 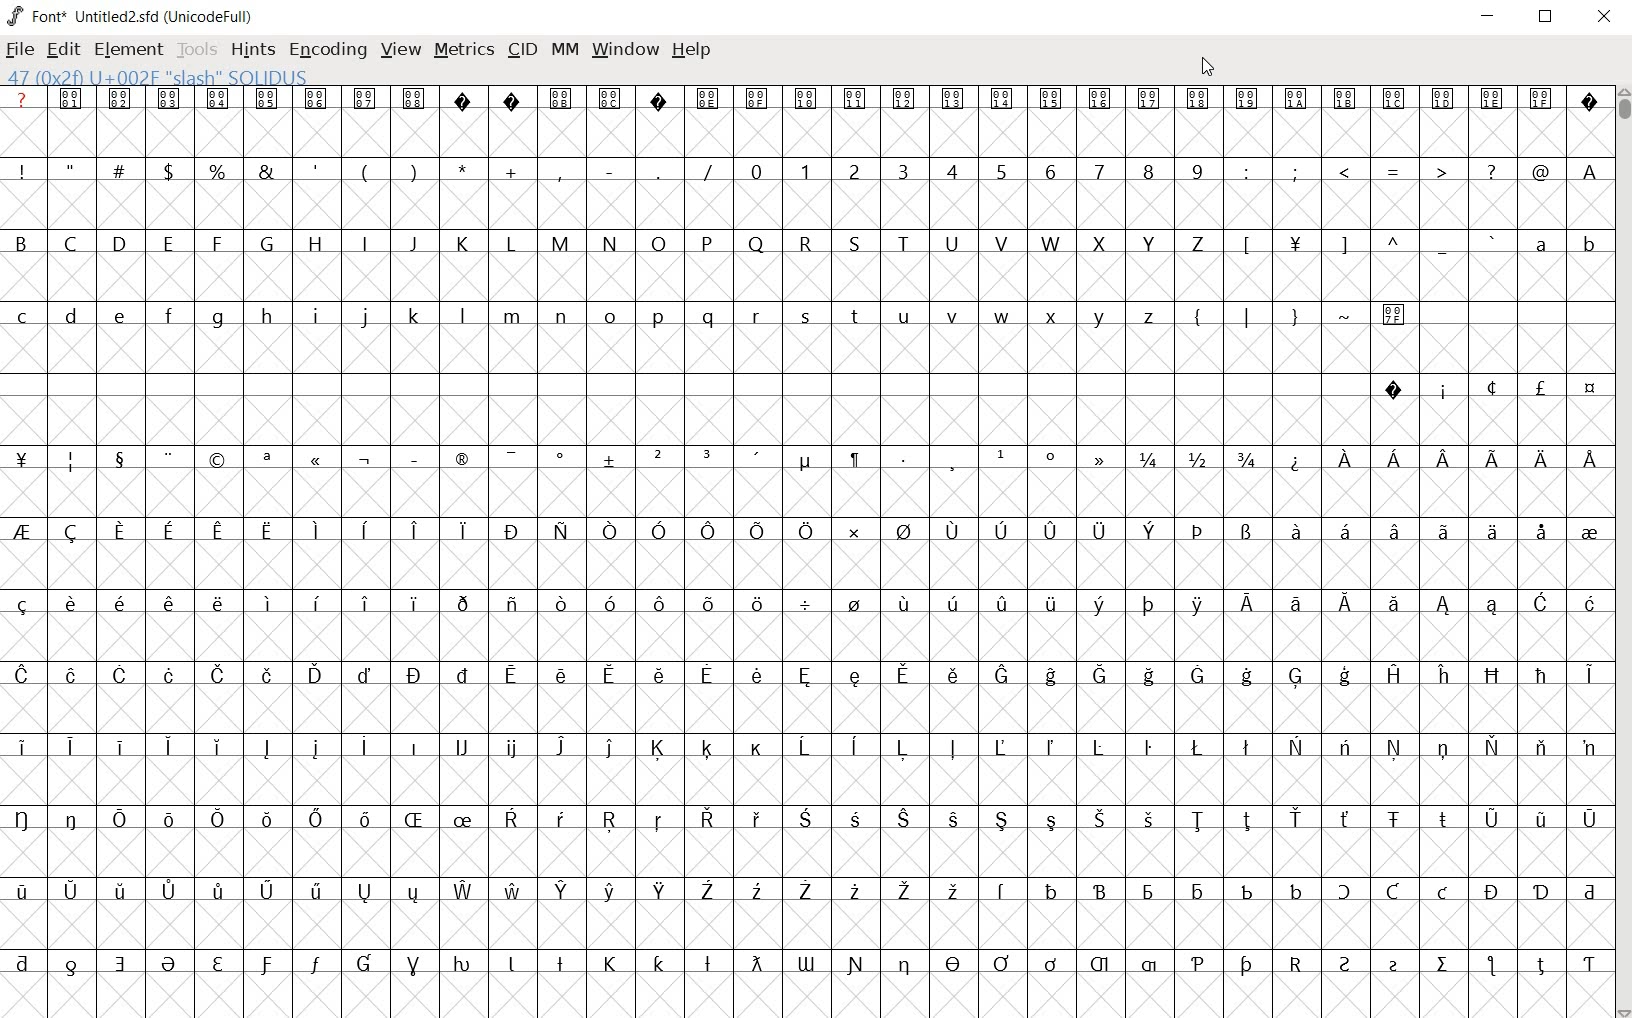 What do you see at coordinates (64, 50) in the screenshot?
I see `EDIT` at bounding box center [64, 50].